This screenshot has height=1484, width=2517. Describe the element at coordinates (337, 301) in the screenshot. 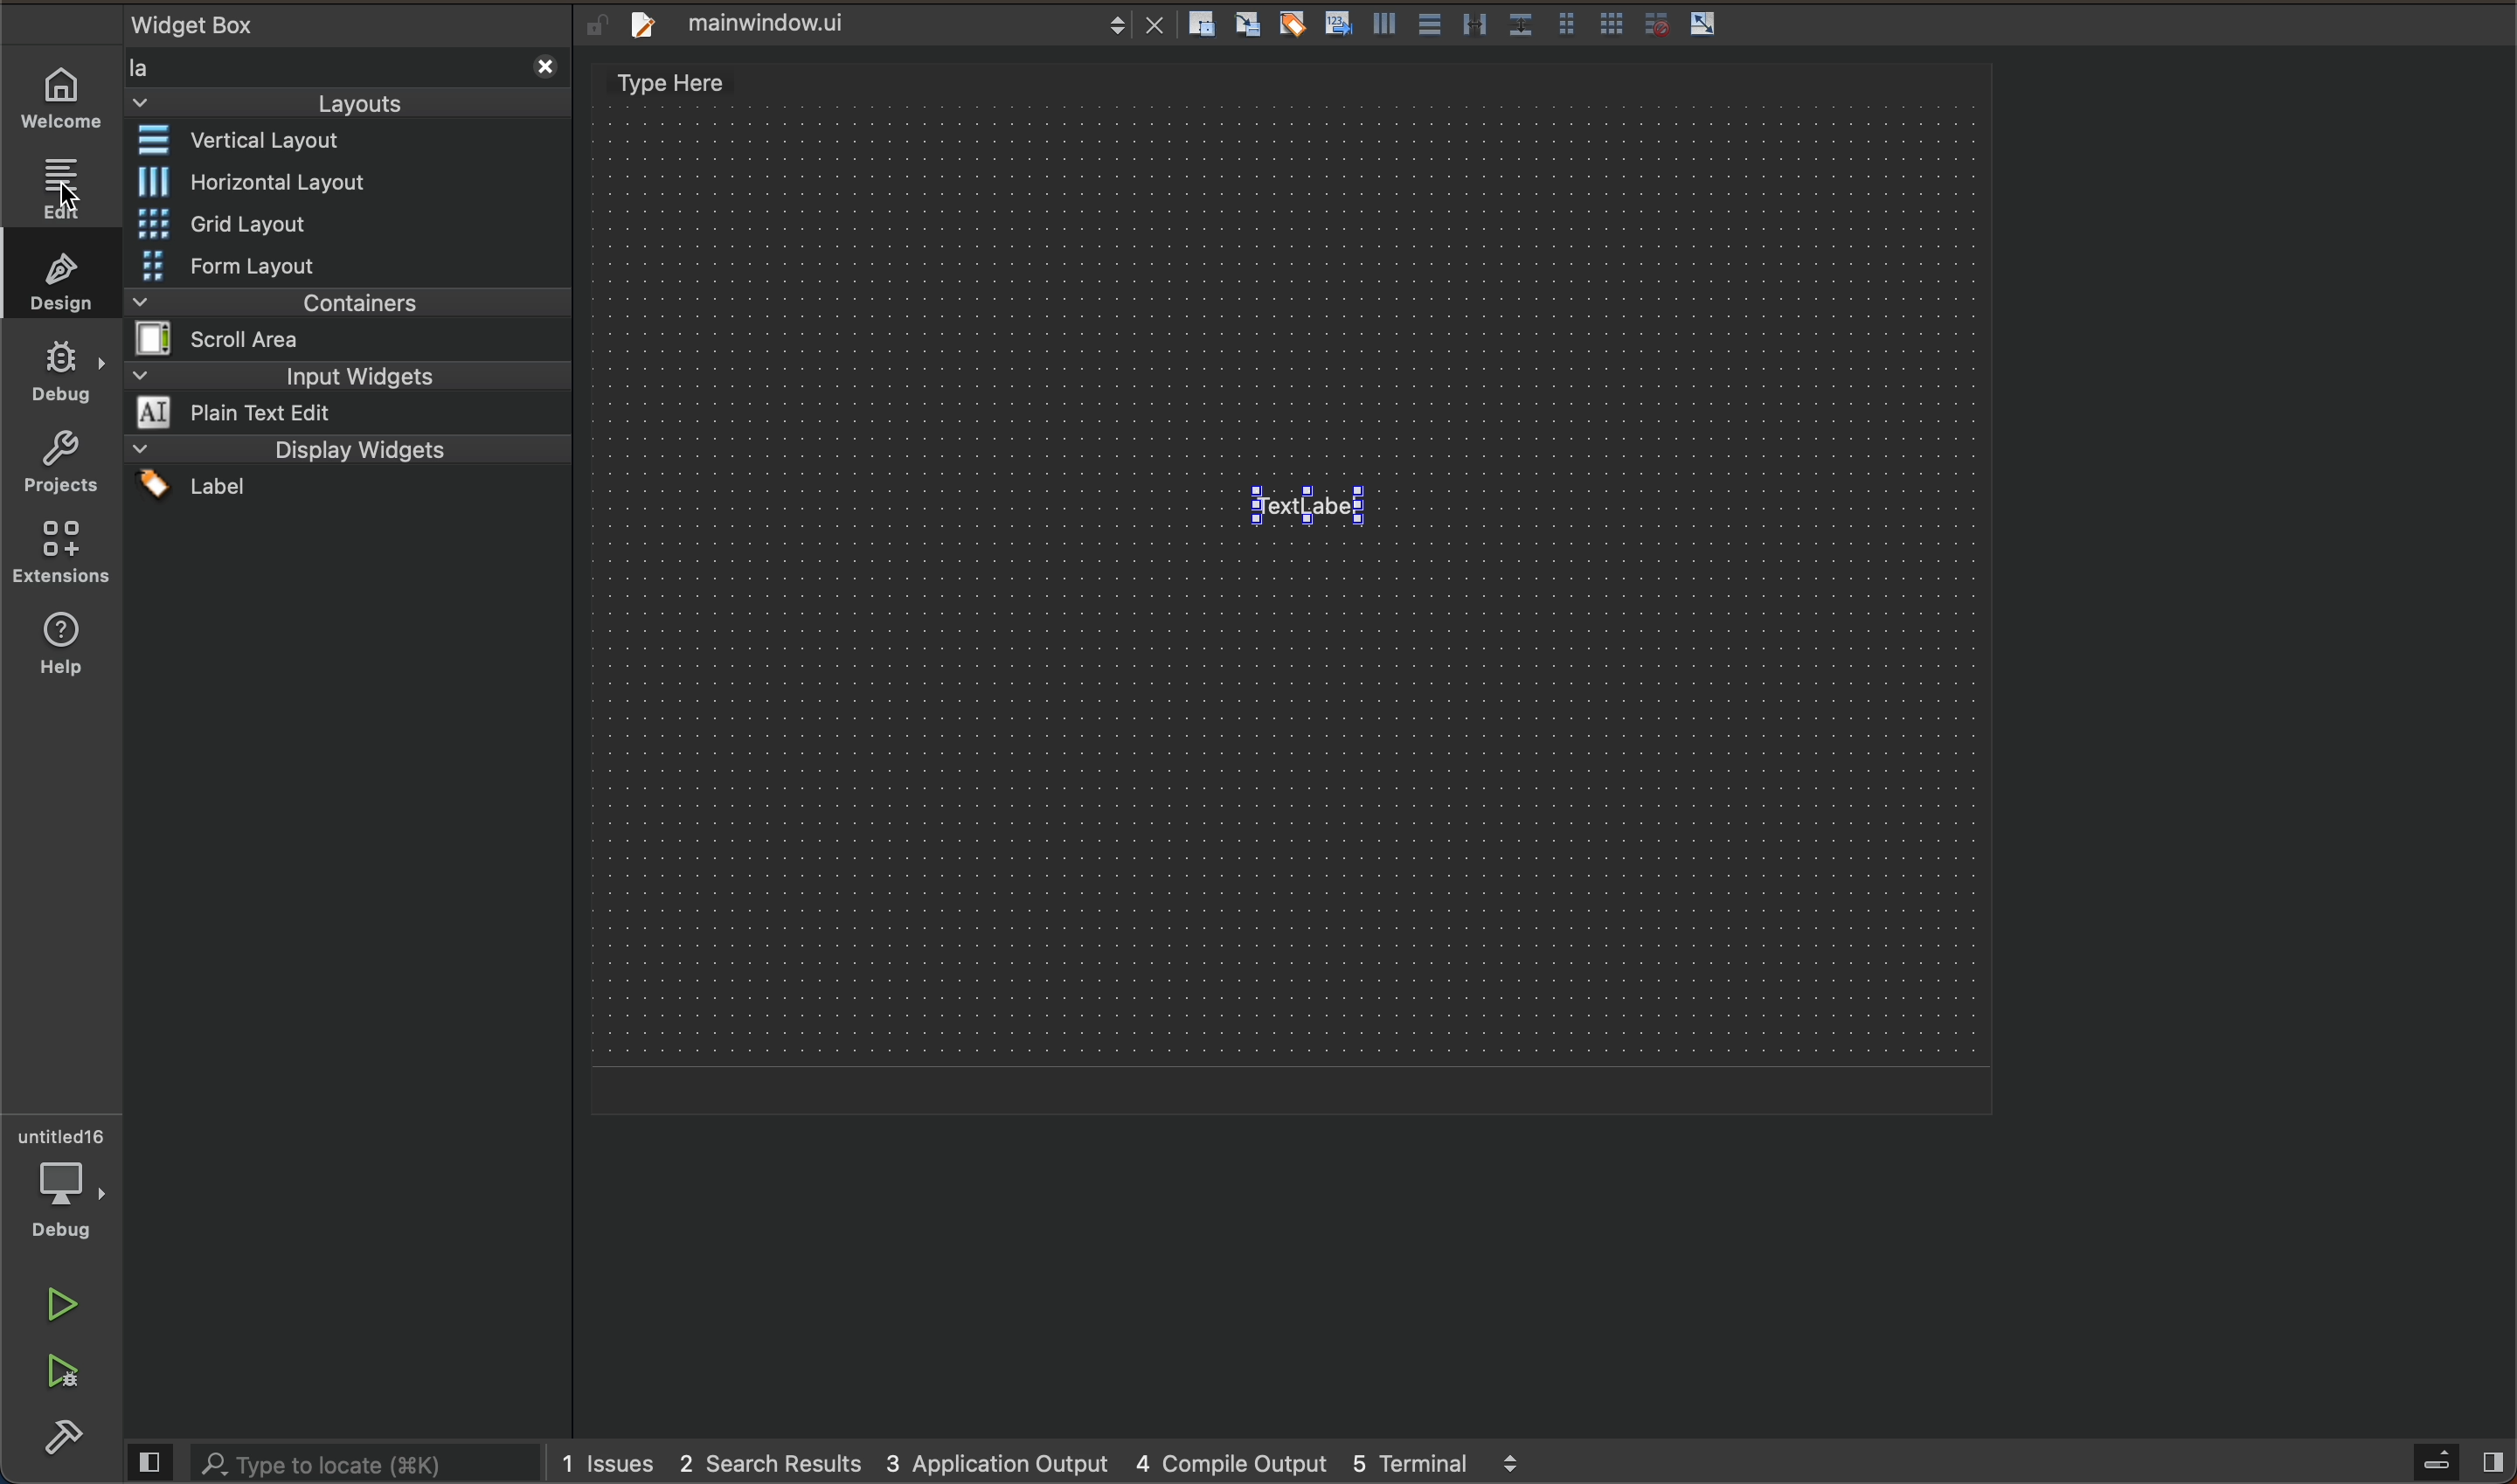

I see `containers` at that location.